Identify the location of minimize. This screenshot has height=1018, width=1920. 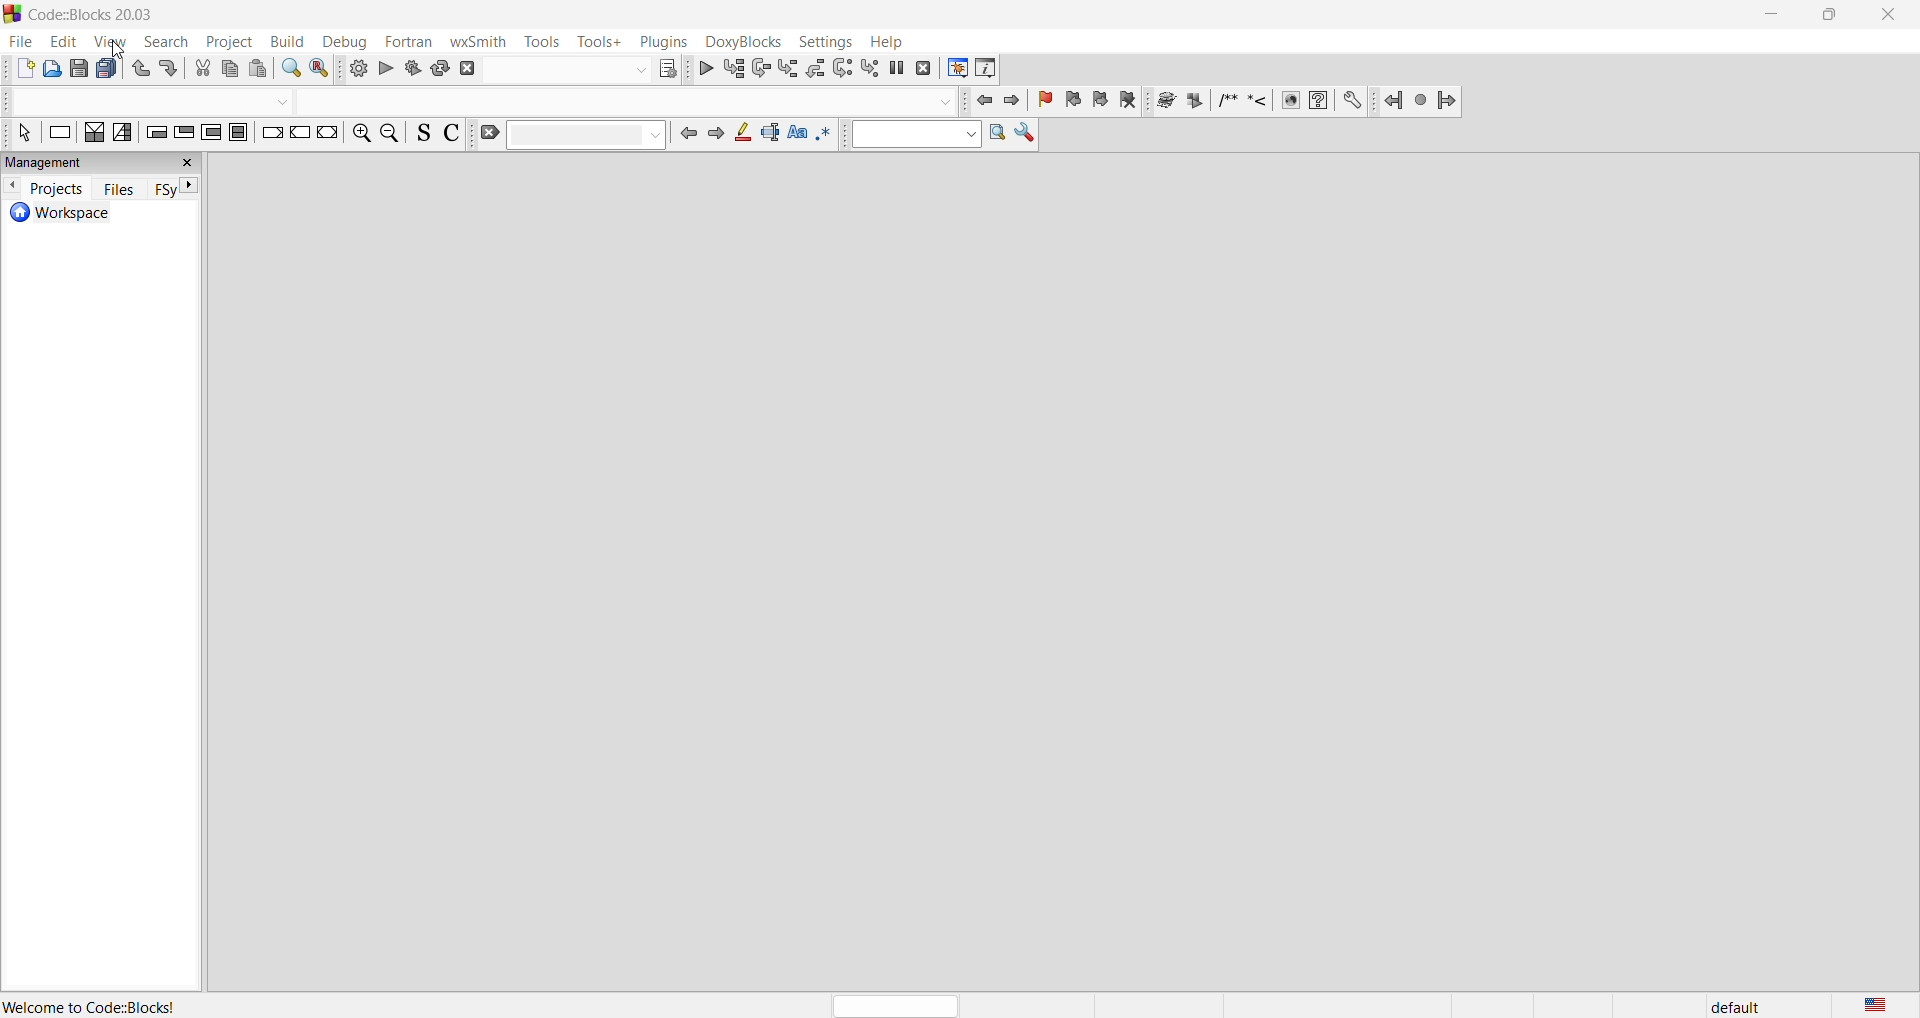
(1774, 12).